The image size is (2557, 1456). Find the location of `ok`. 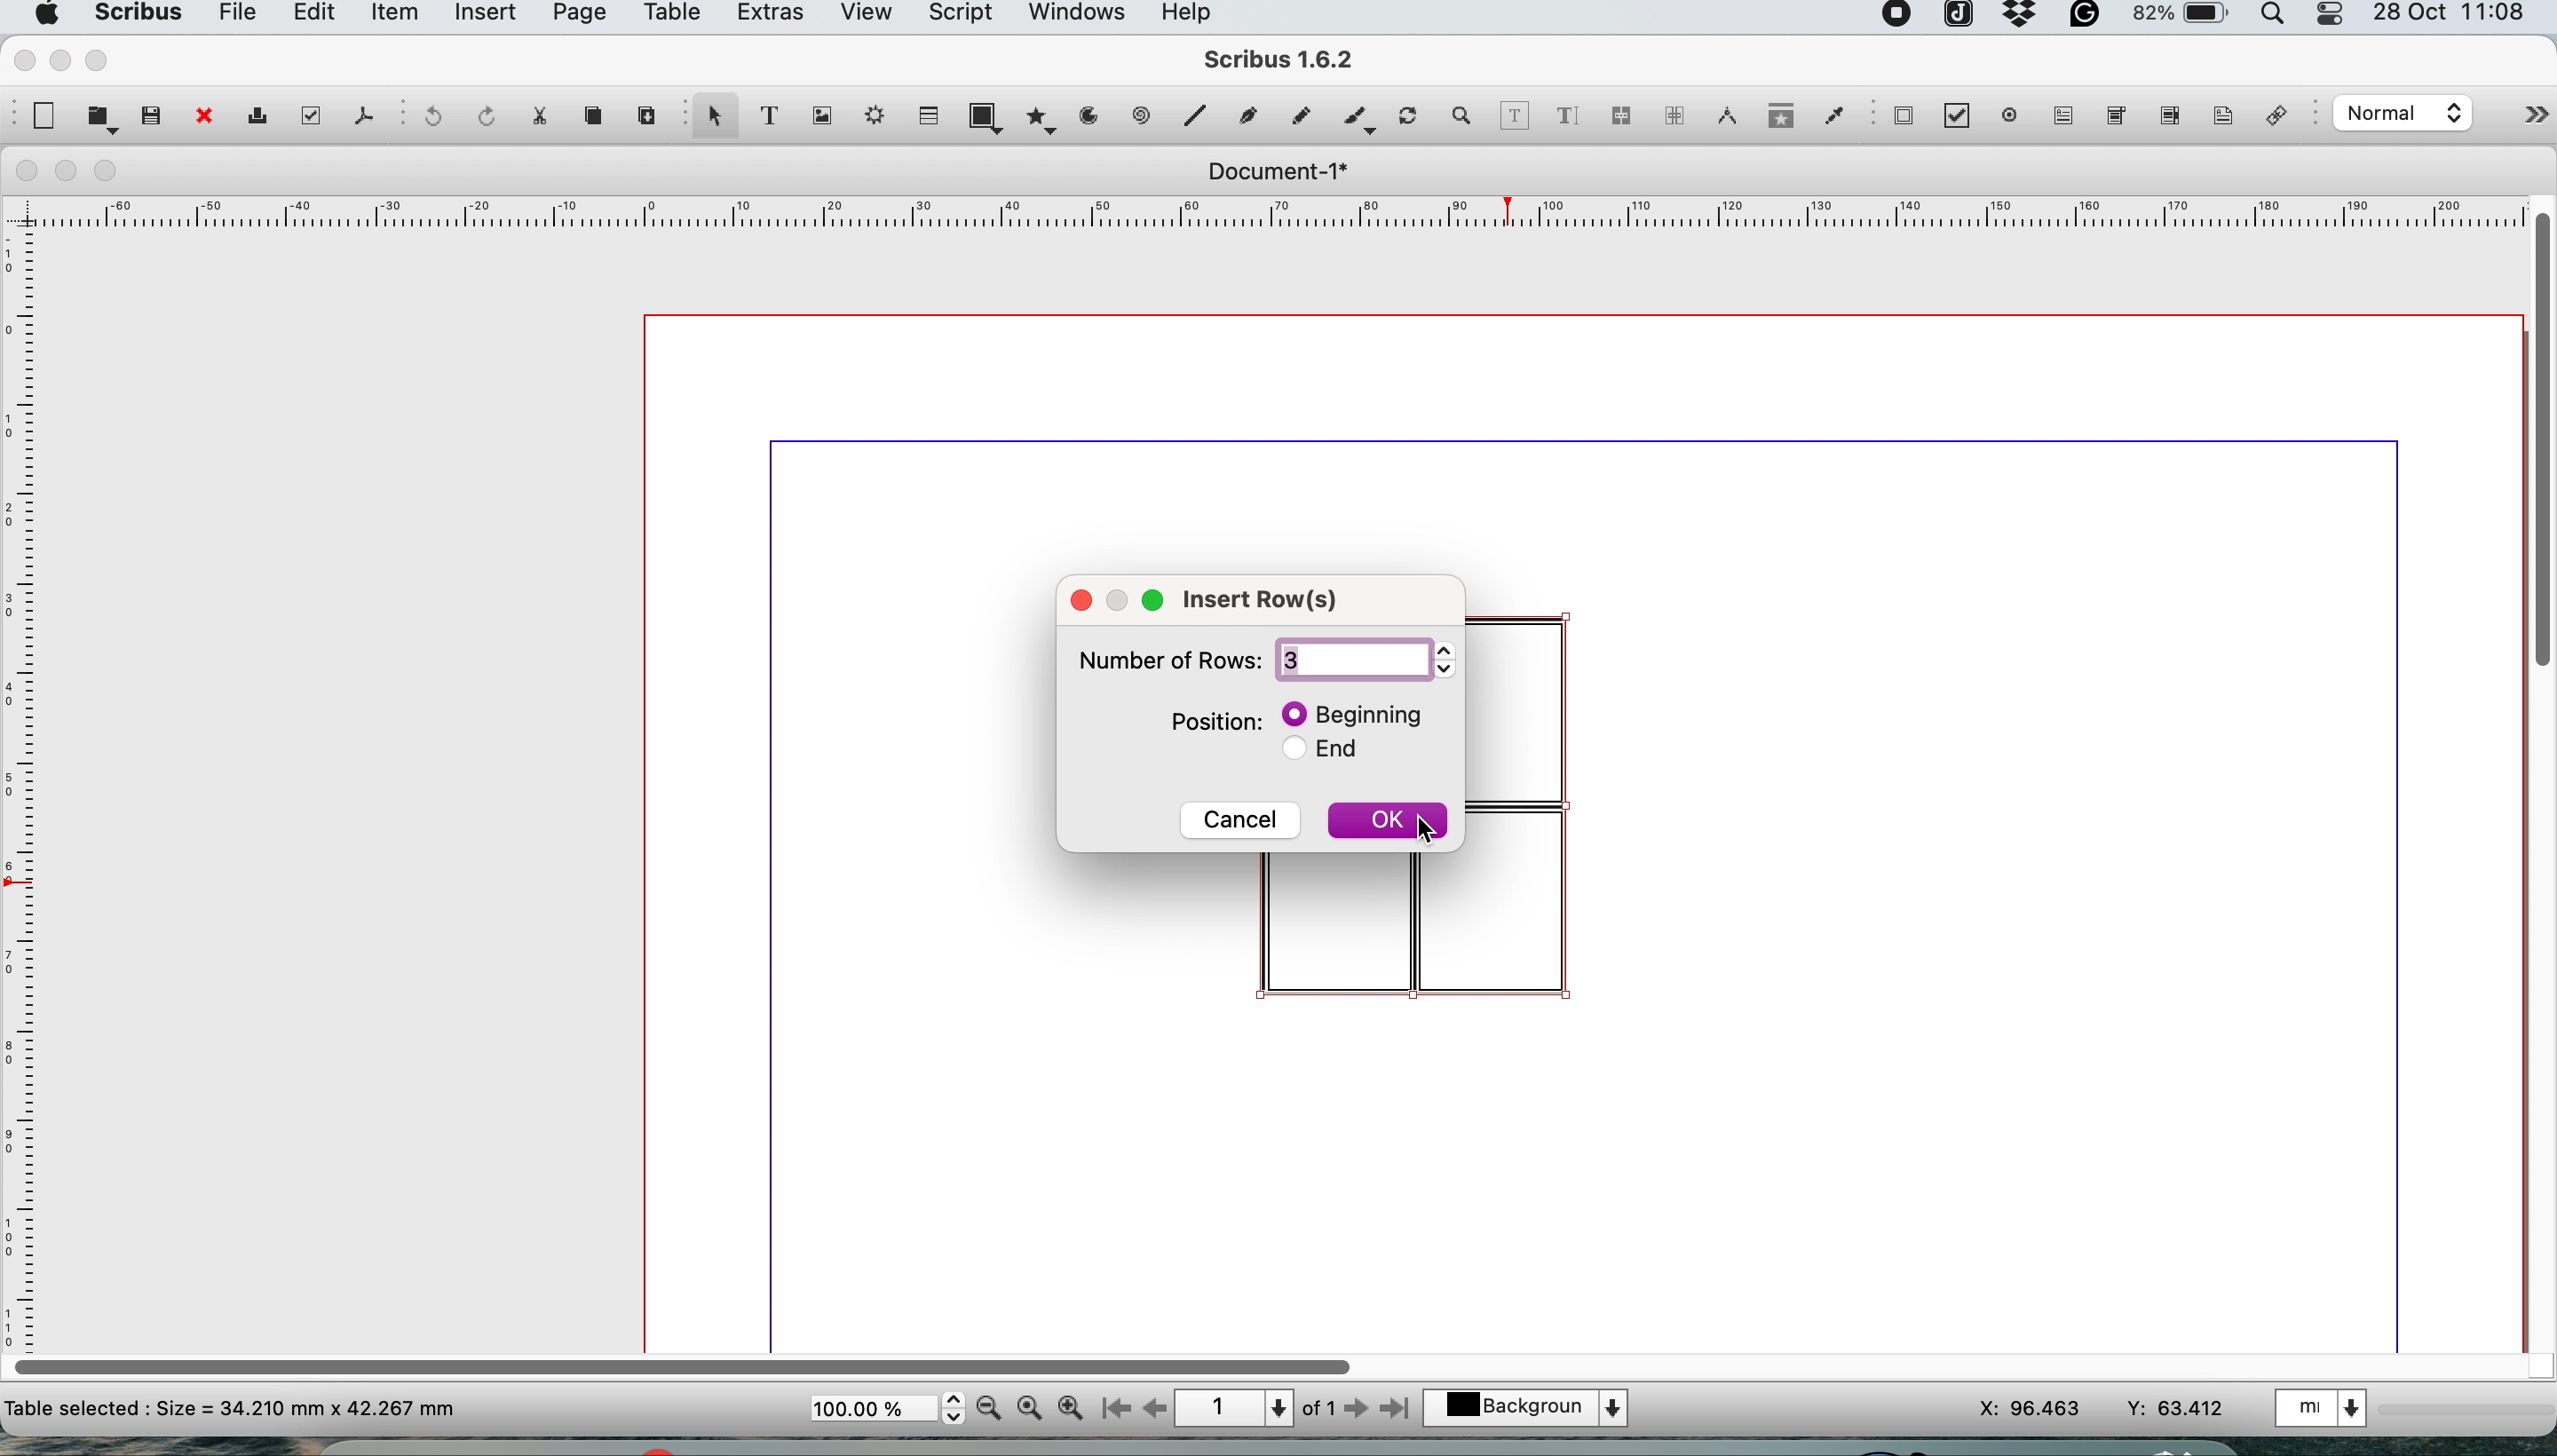

ok is located at coordinates (1388, 825).